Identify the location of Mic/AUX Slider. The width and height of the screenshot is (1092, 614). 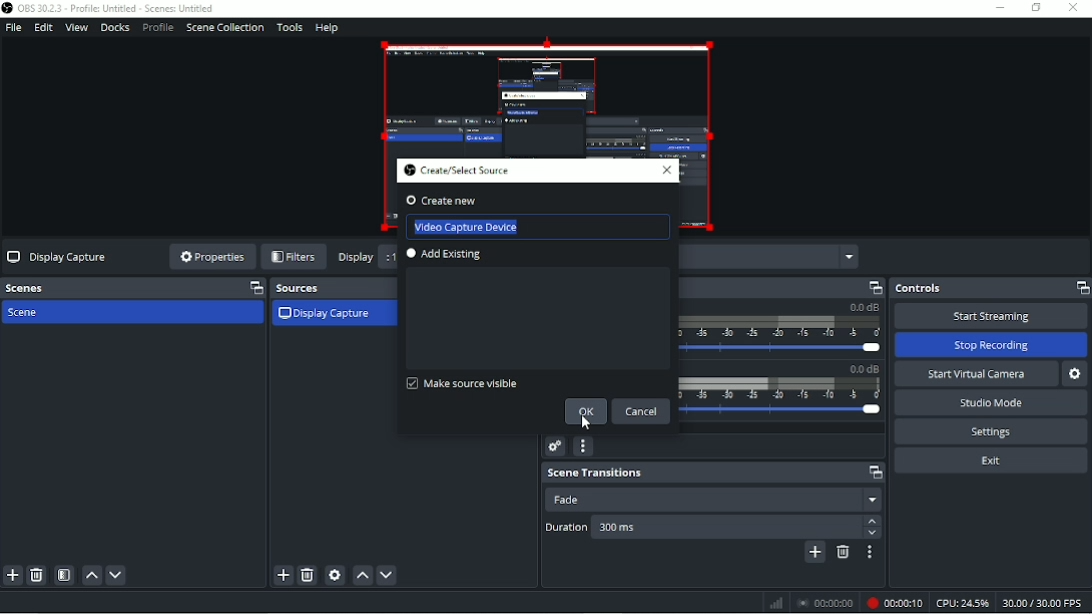
(781, 397).